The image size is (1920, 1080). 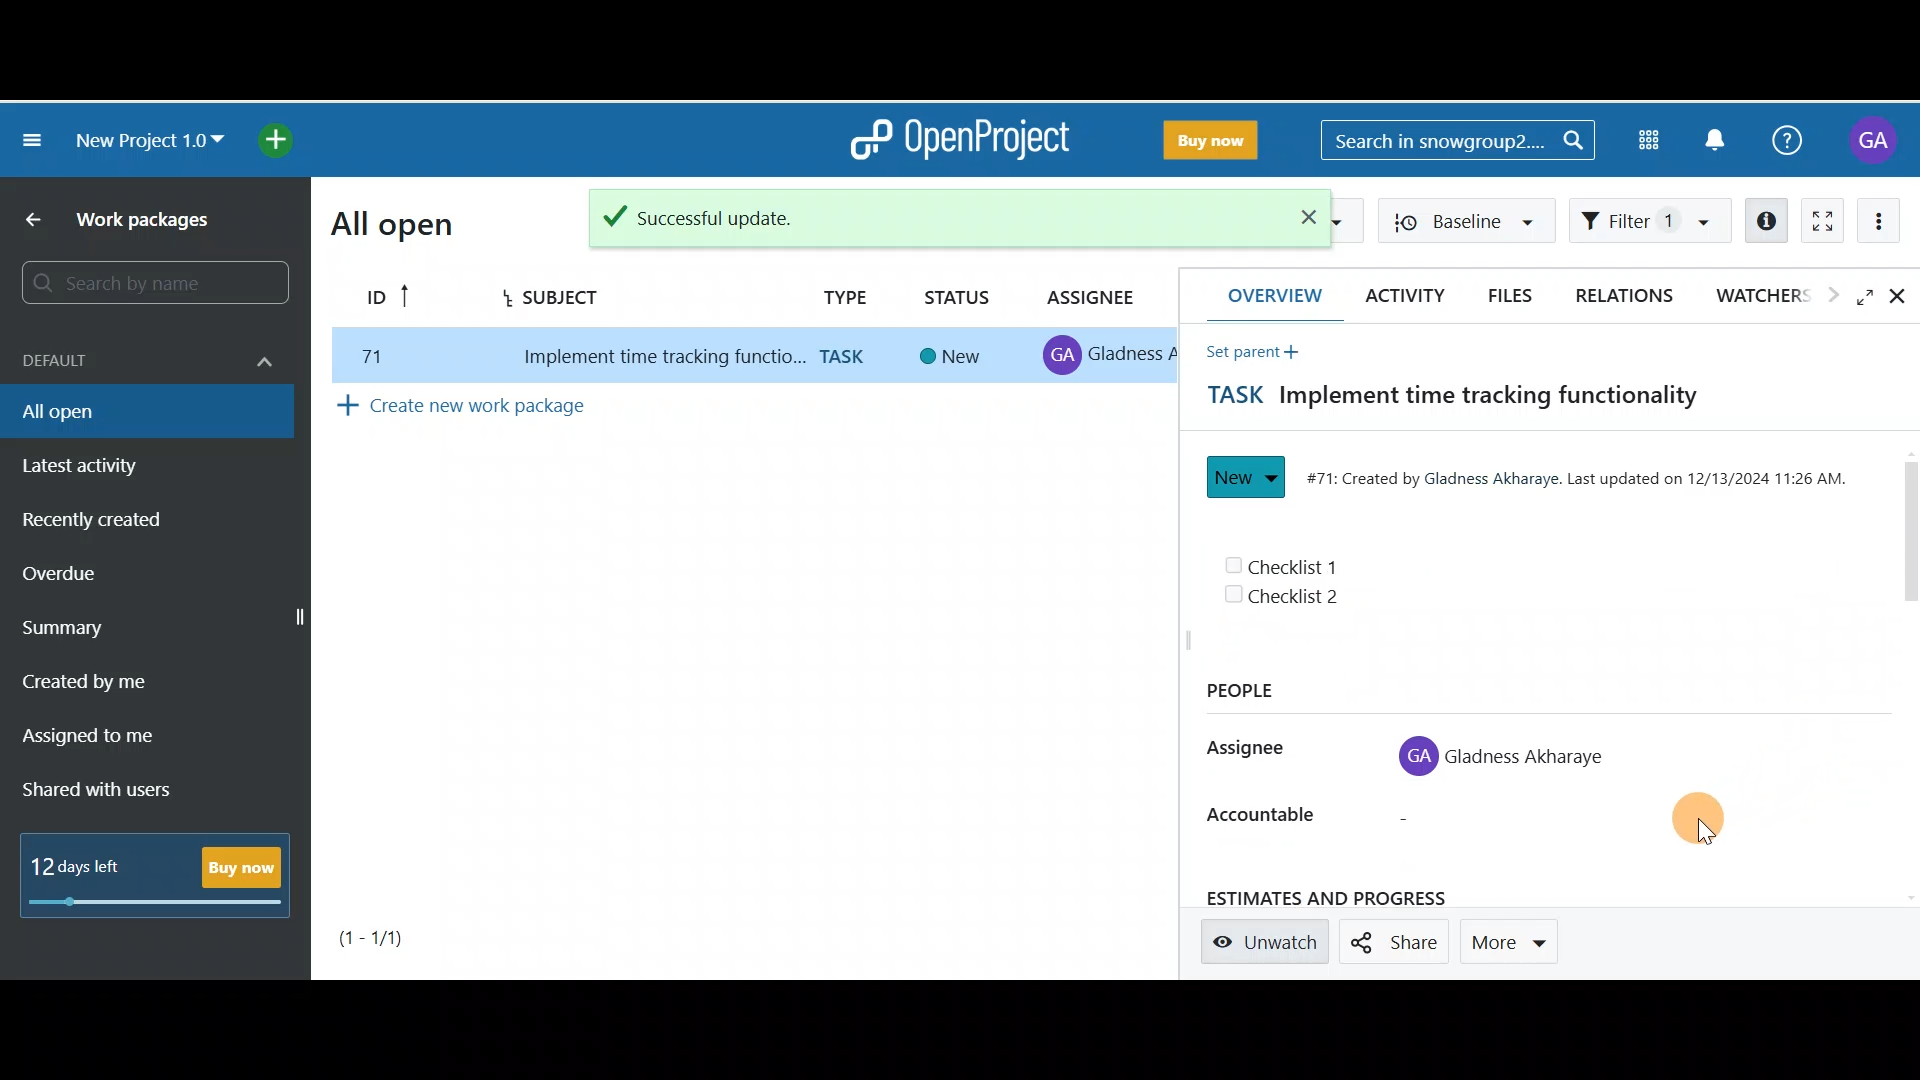 What do you see at coordinates (1908, 519) in the screenshot?
I see `Scroll bar` at bounding box center [1908, 519].